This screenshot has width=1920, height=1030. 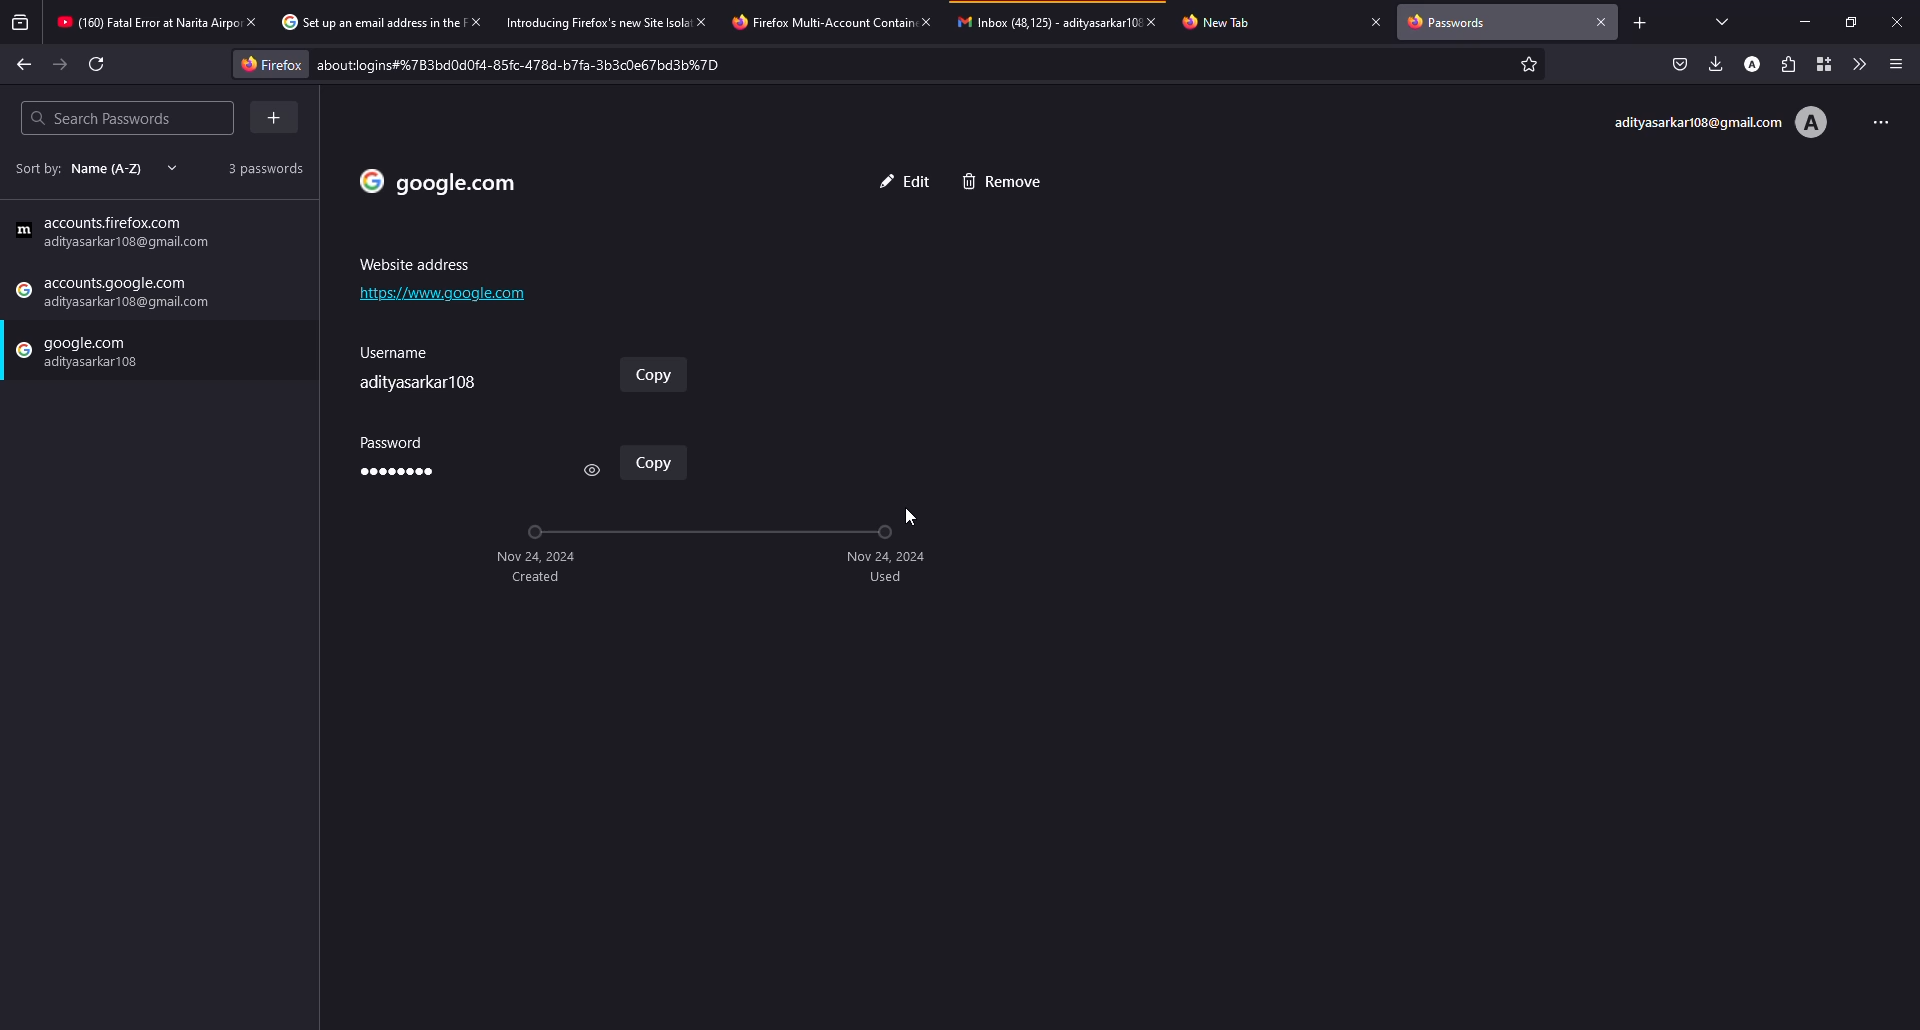 I want to click on search, so click(x=100, y=118).